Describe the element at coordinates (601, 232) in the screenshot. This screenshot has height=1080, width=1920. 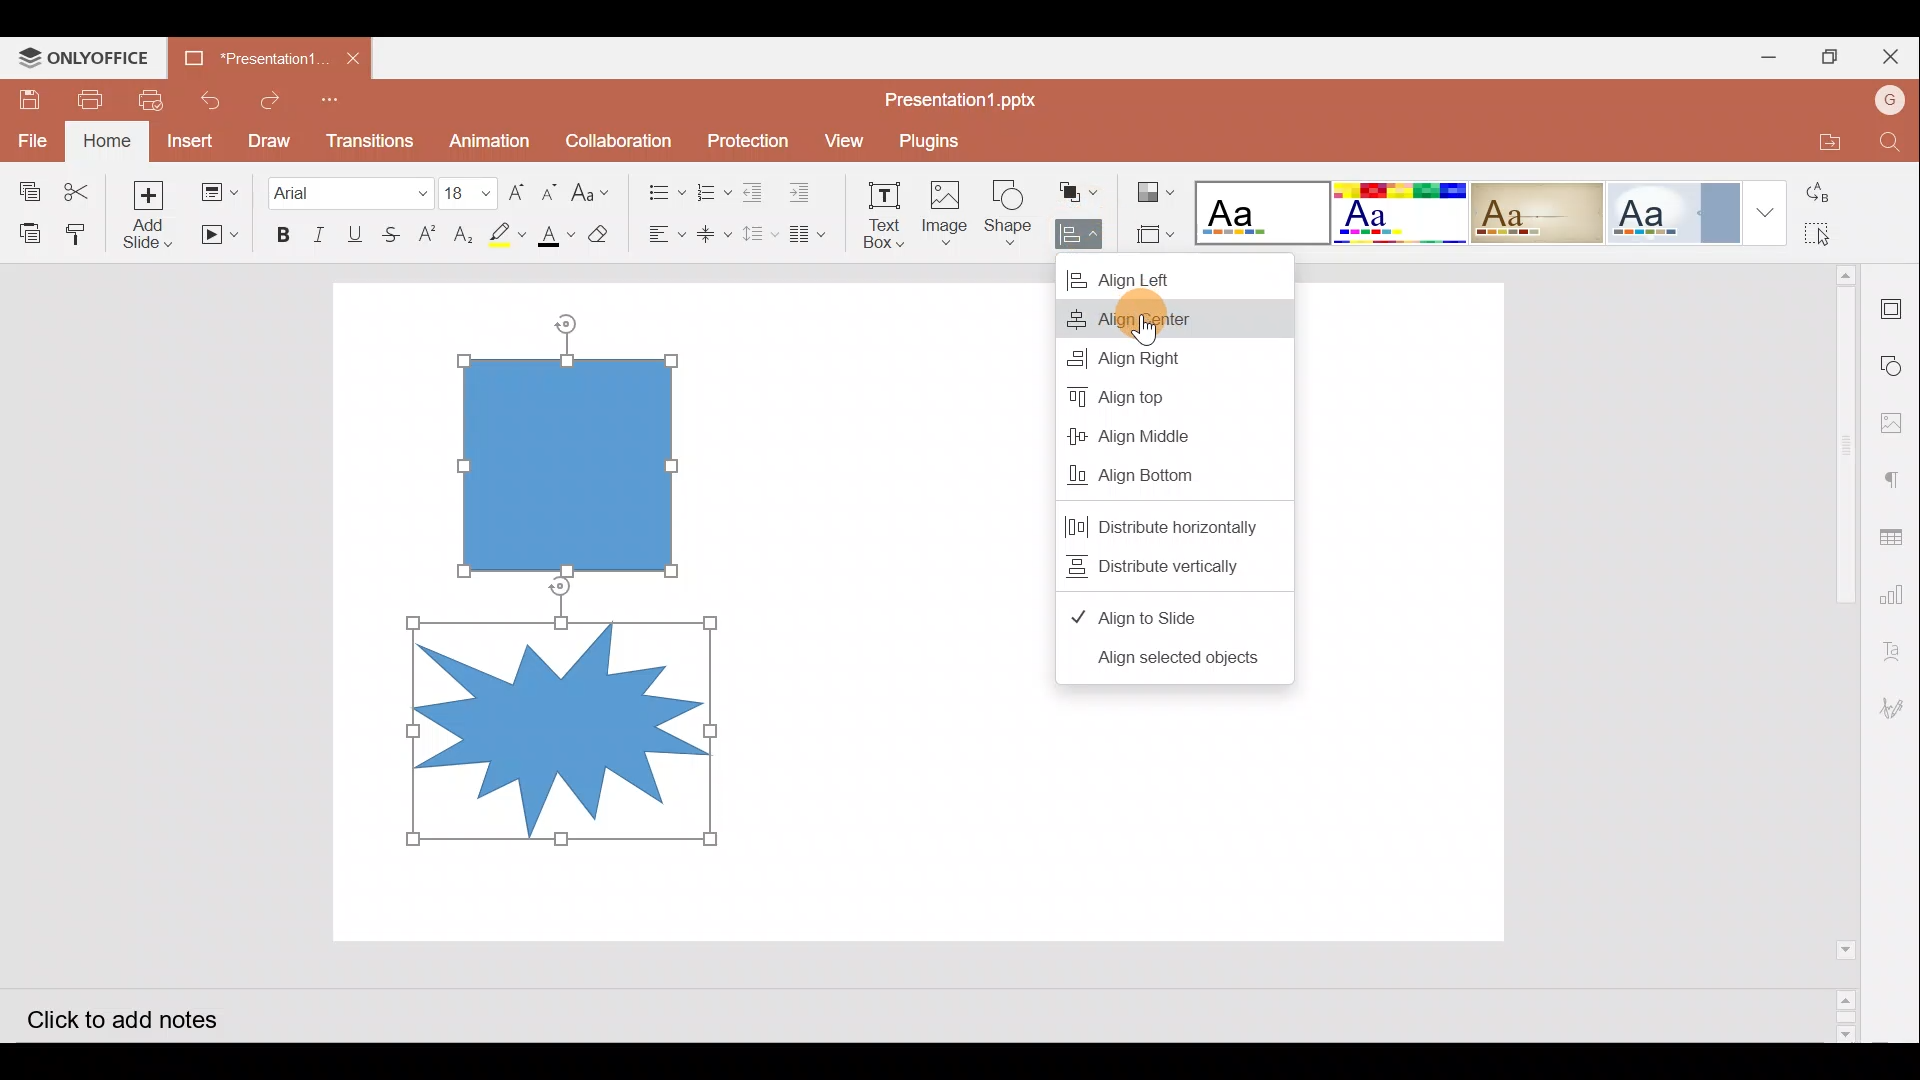
I see `Clear style` at that location.